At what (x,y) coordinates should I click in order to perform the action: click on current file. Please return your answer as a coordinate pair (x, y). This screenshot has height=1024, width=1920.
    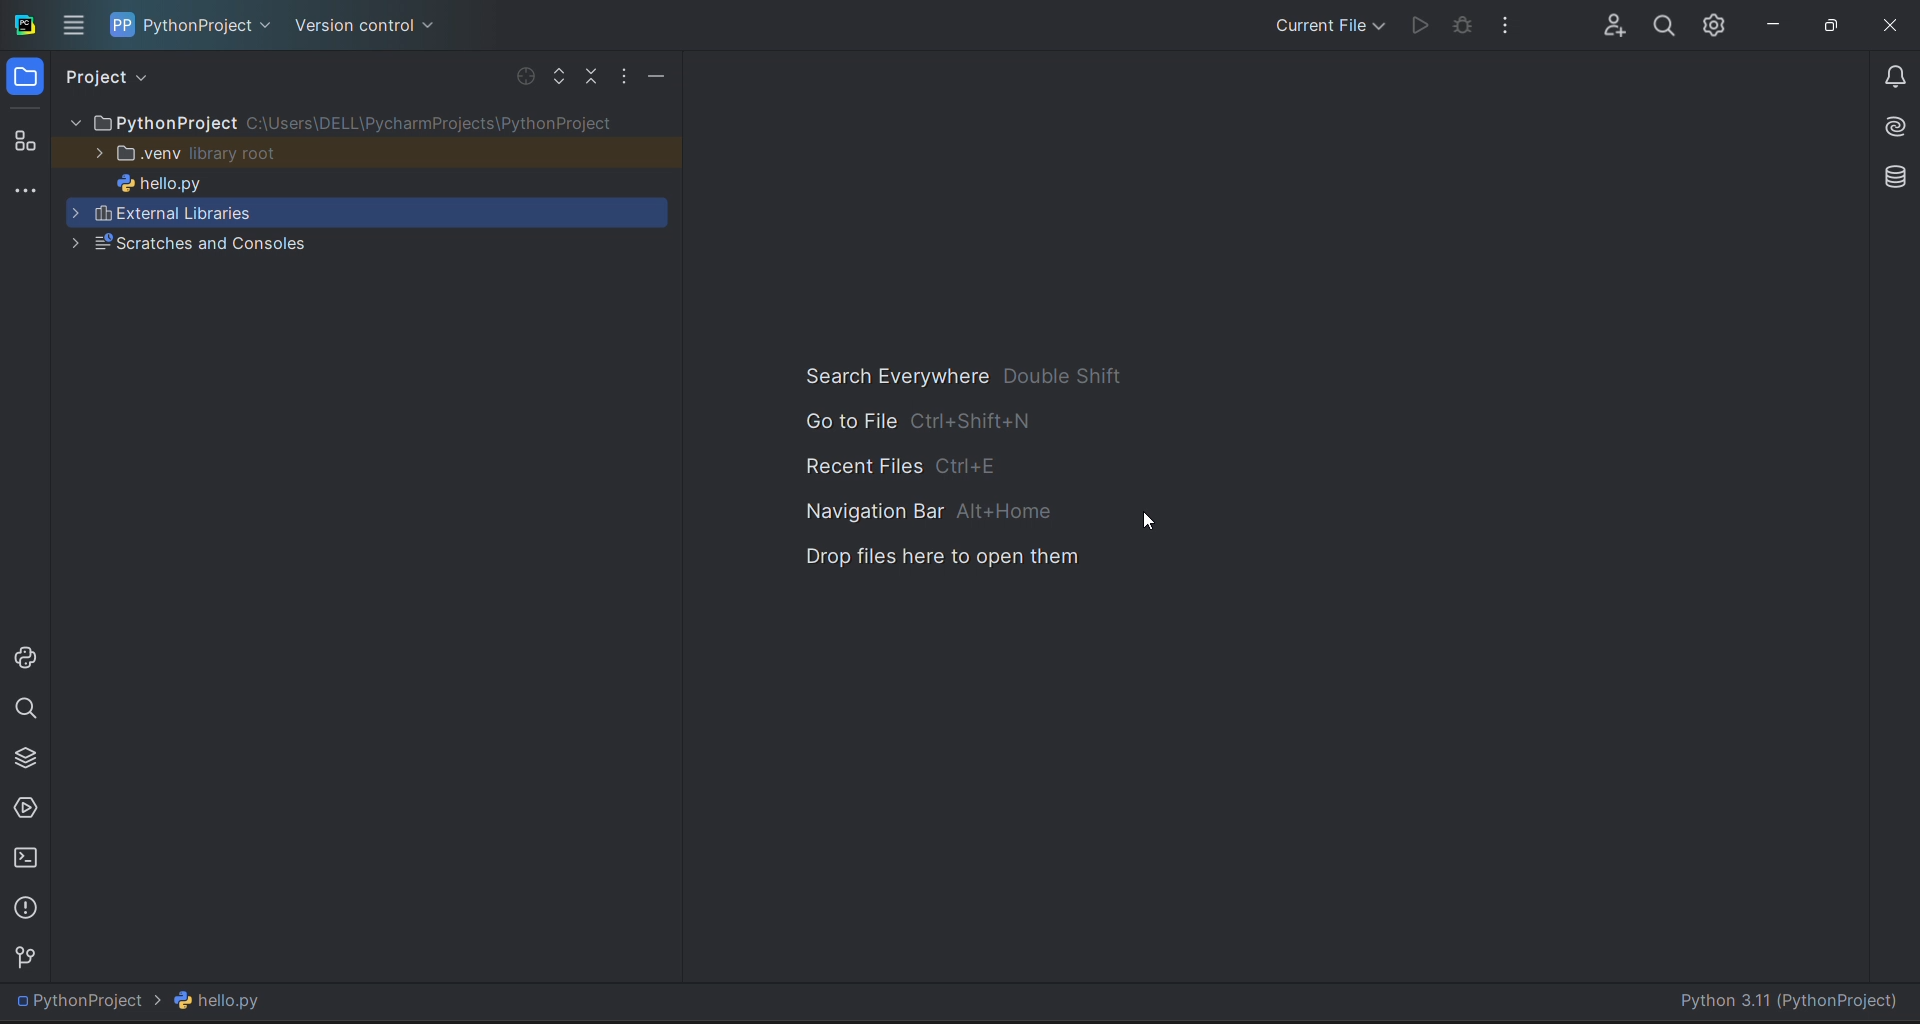
    Looking at the image, I should click on (1326, 25).